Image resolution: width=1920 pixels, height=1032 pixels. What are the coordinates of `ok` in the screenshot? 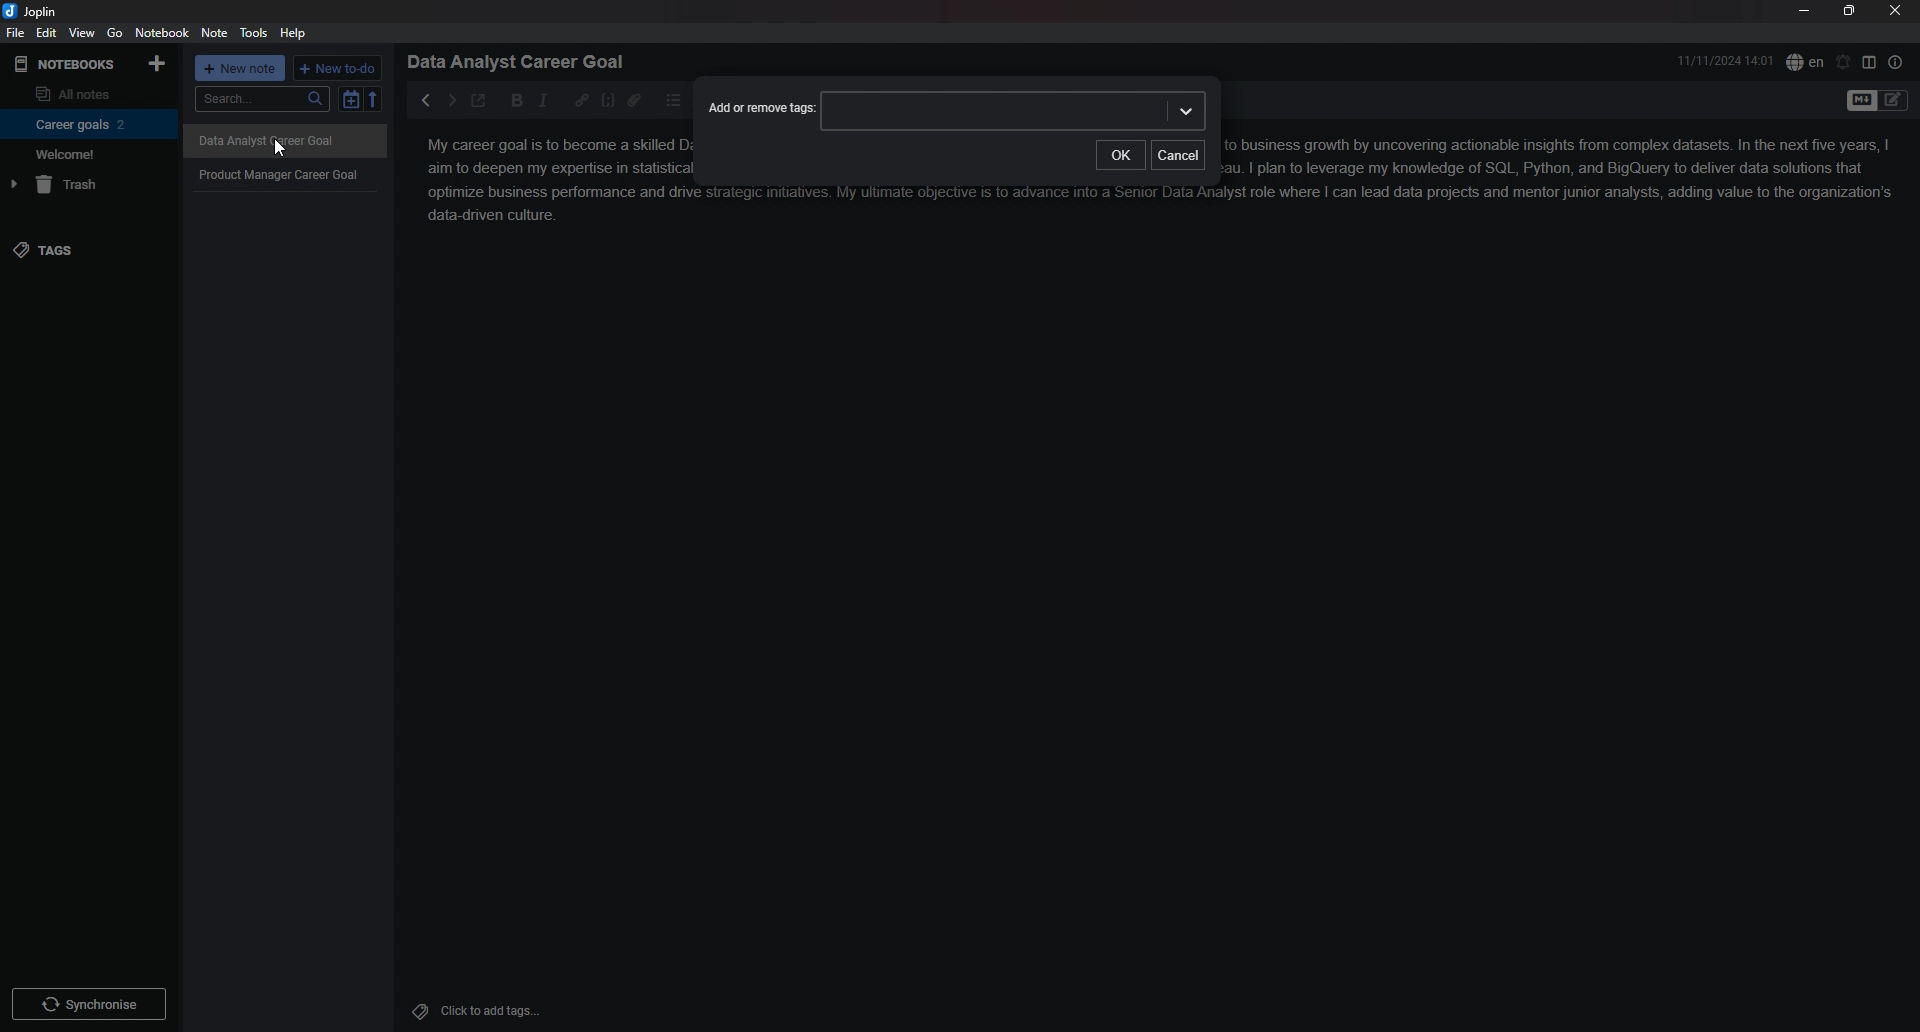 It's located at (1122, 155).